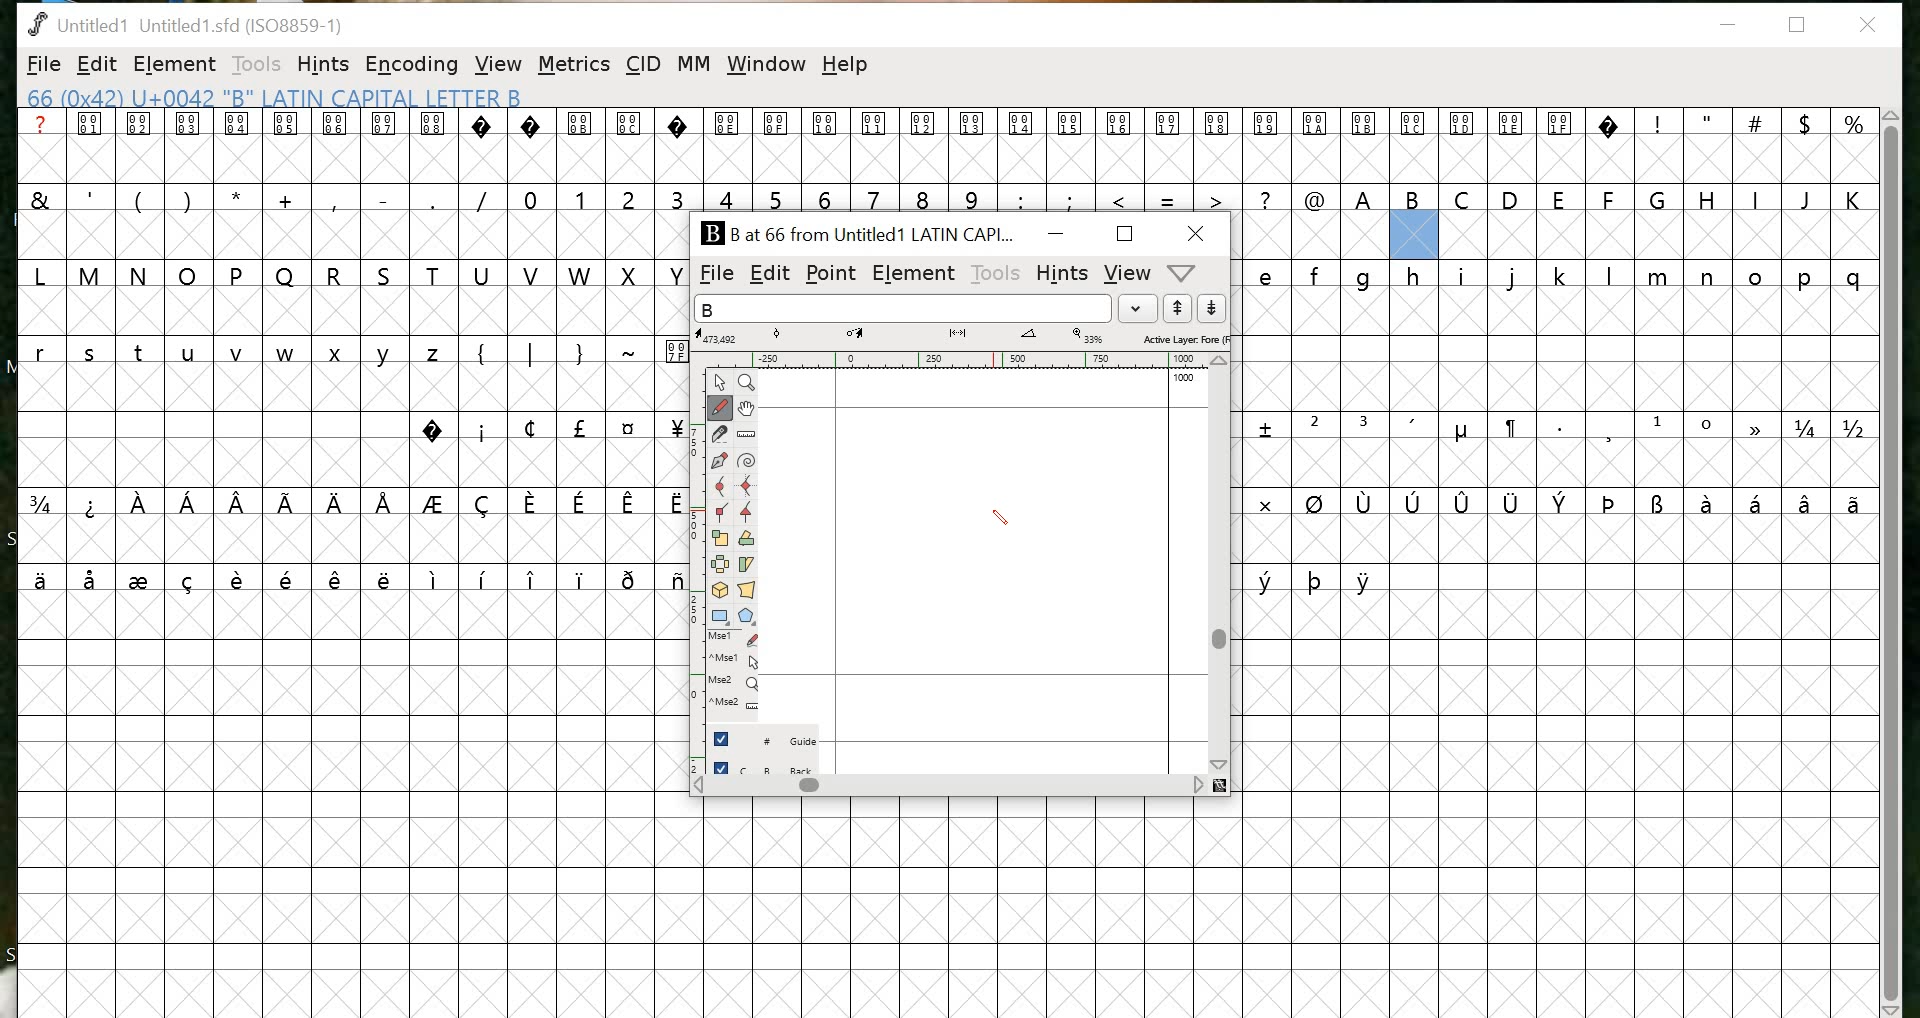  Describe the element at coordinates (902, 308) in the screenshot. I see `input word list field` at that location.